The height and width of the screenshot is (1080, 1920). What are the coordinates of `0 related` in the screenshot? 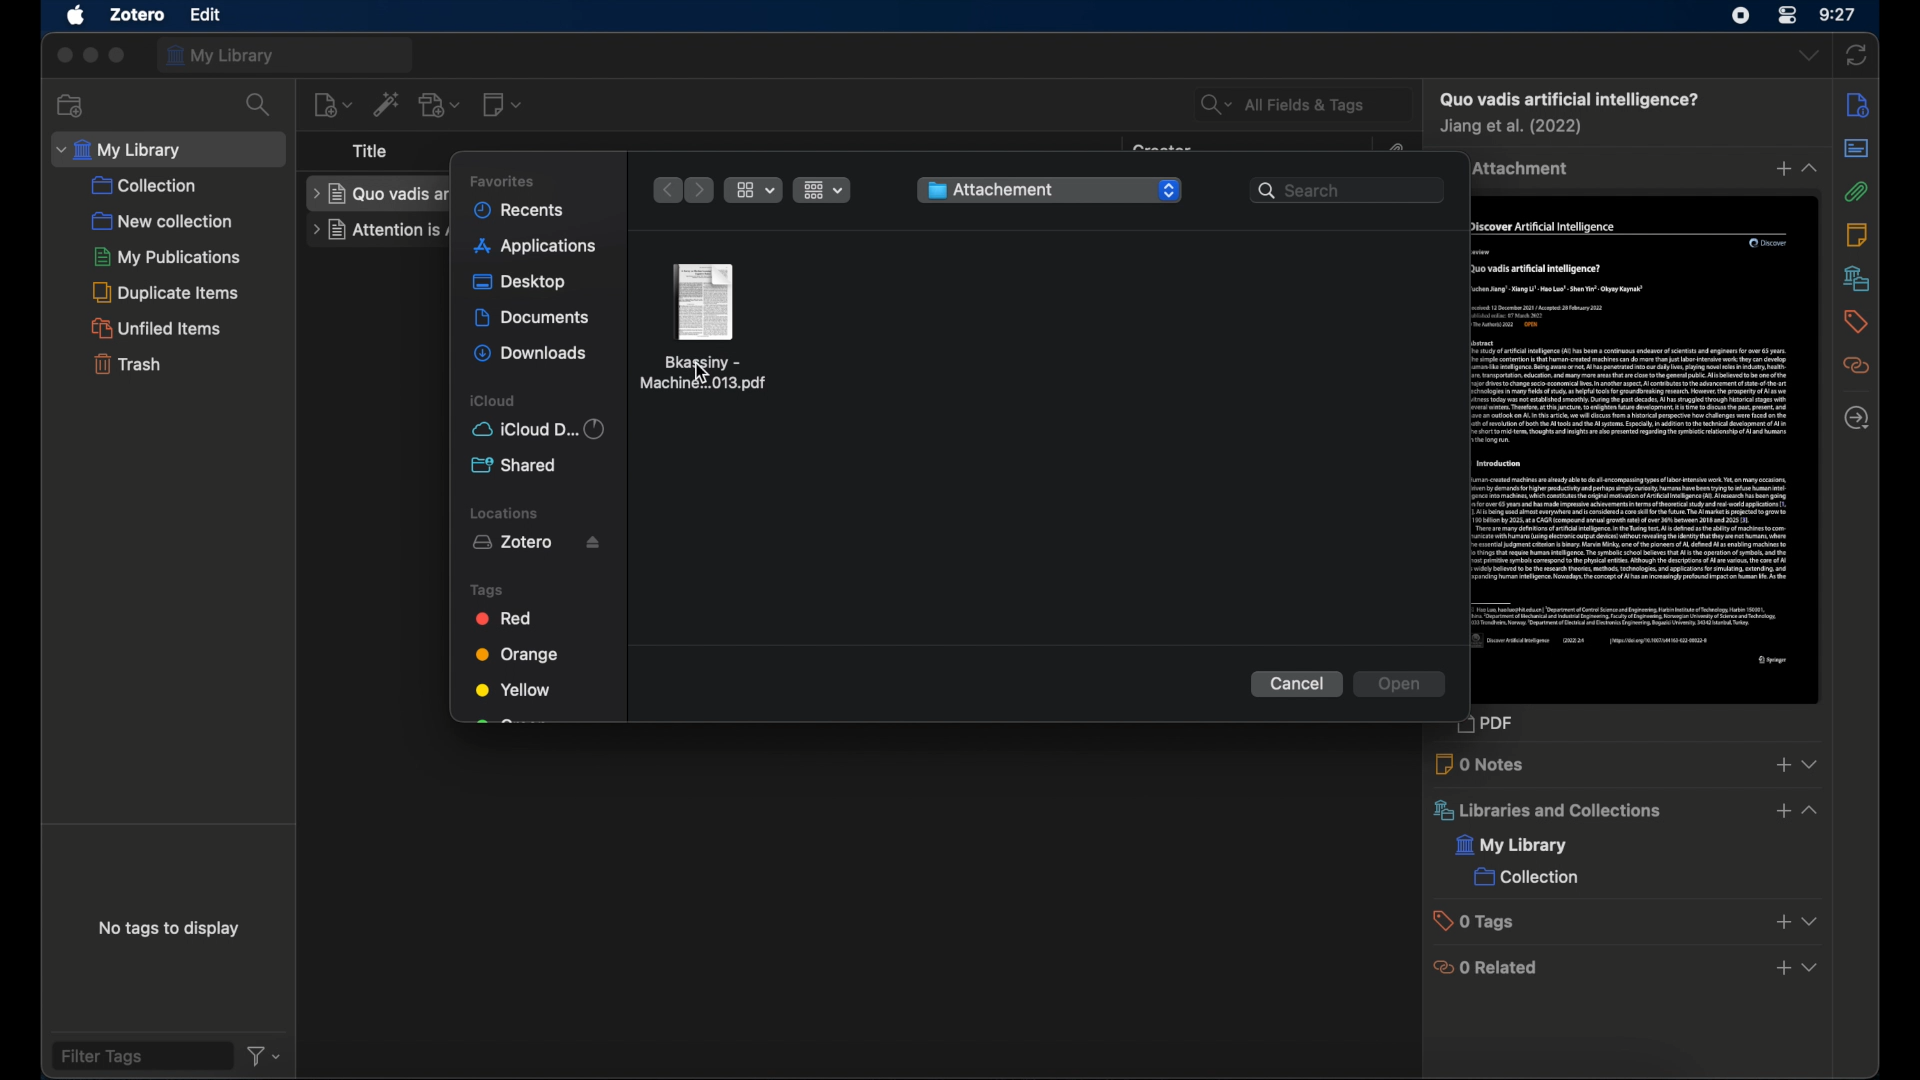 It's located at (1488, 967).